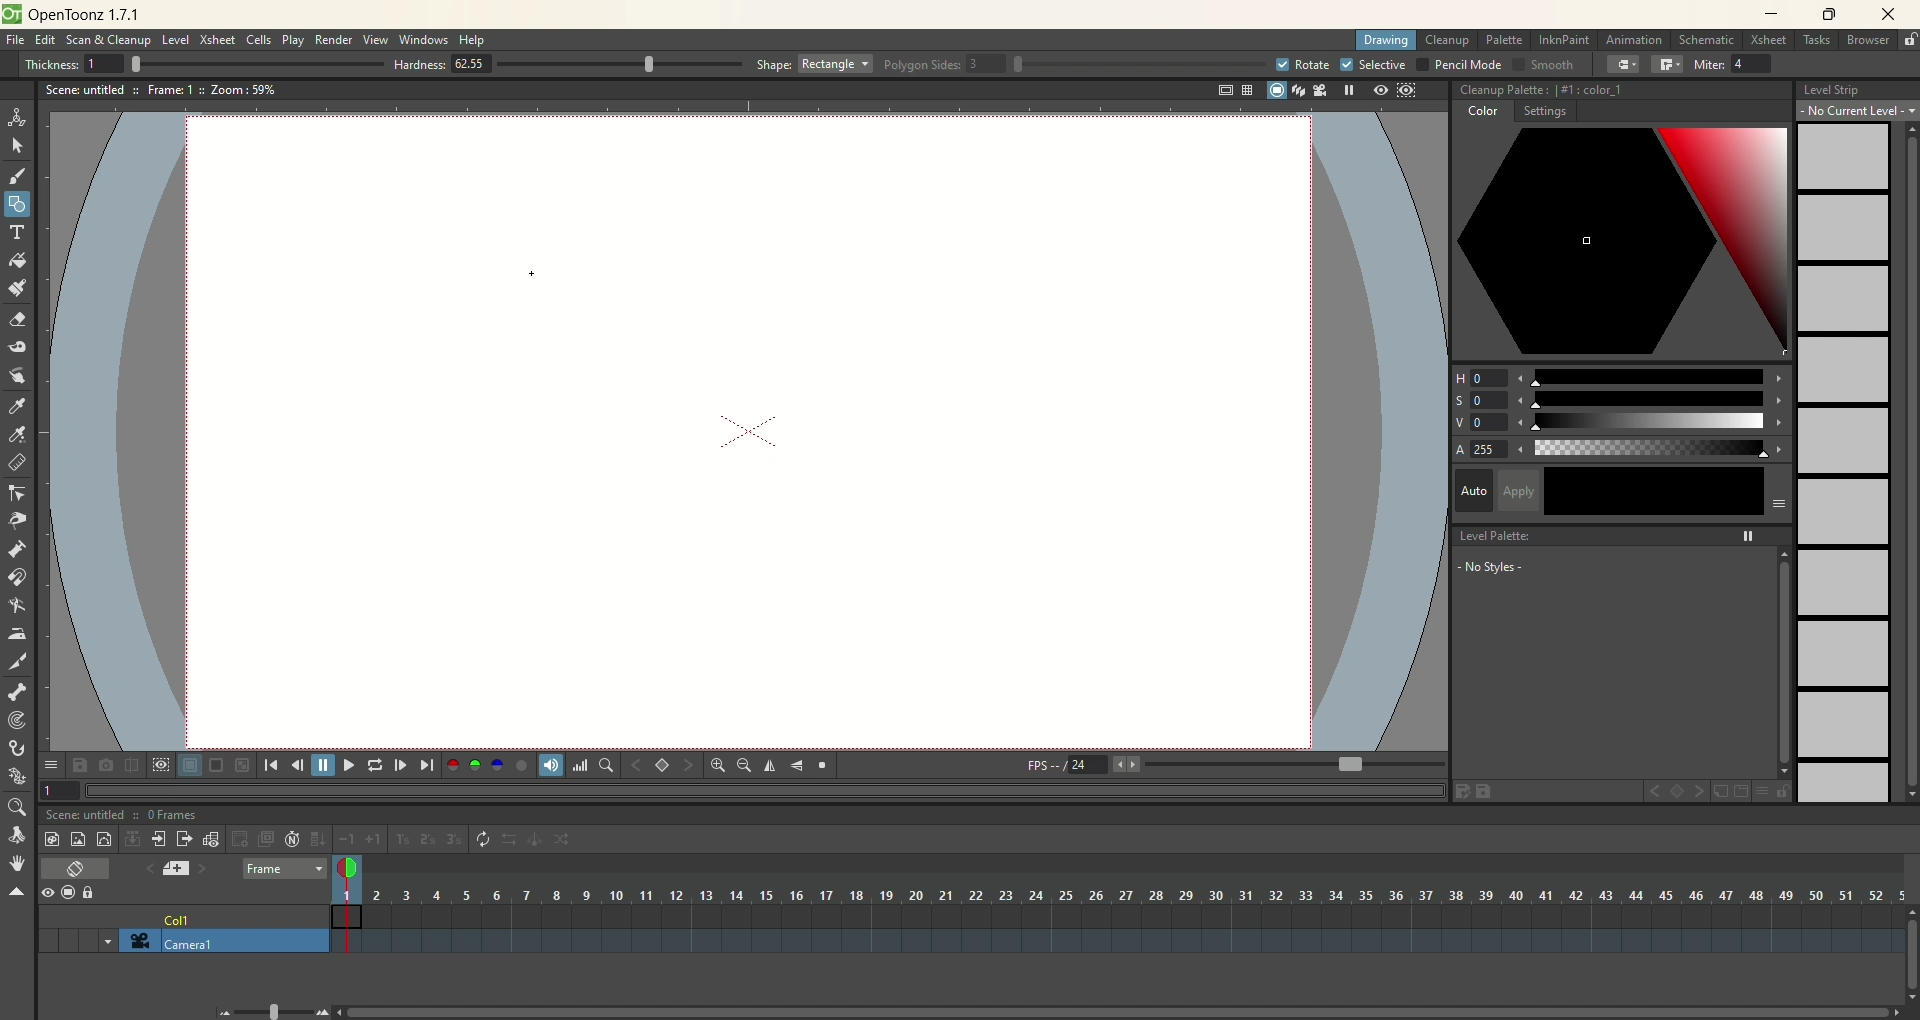 The height and width of the screenshot is (1020, 1920). Describe the element at coordinates (1622, 244) in the screenshot. I see `color picker` at that location.